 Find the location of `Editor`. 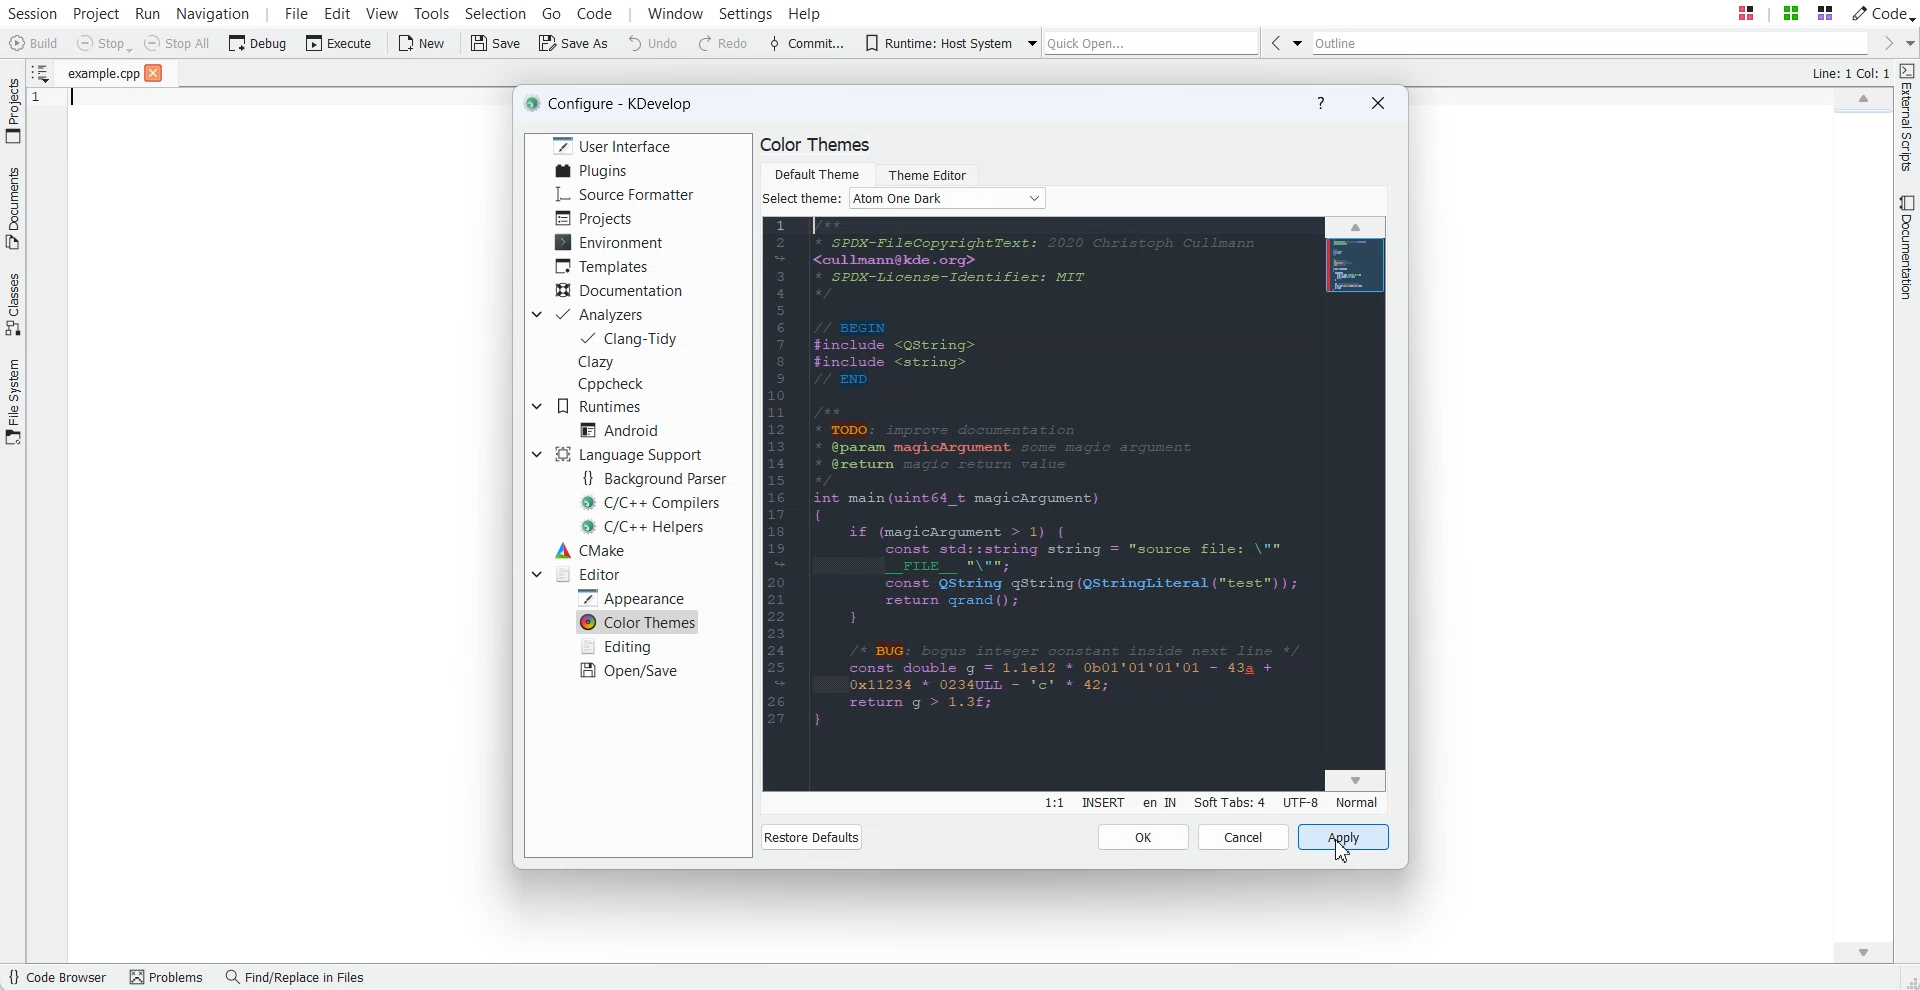

Editor is located at coordinates (589, 574).